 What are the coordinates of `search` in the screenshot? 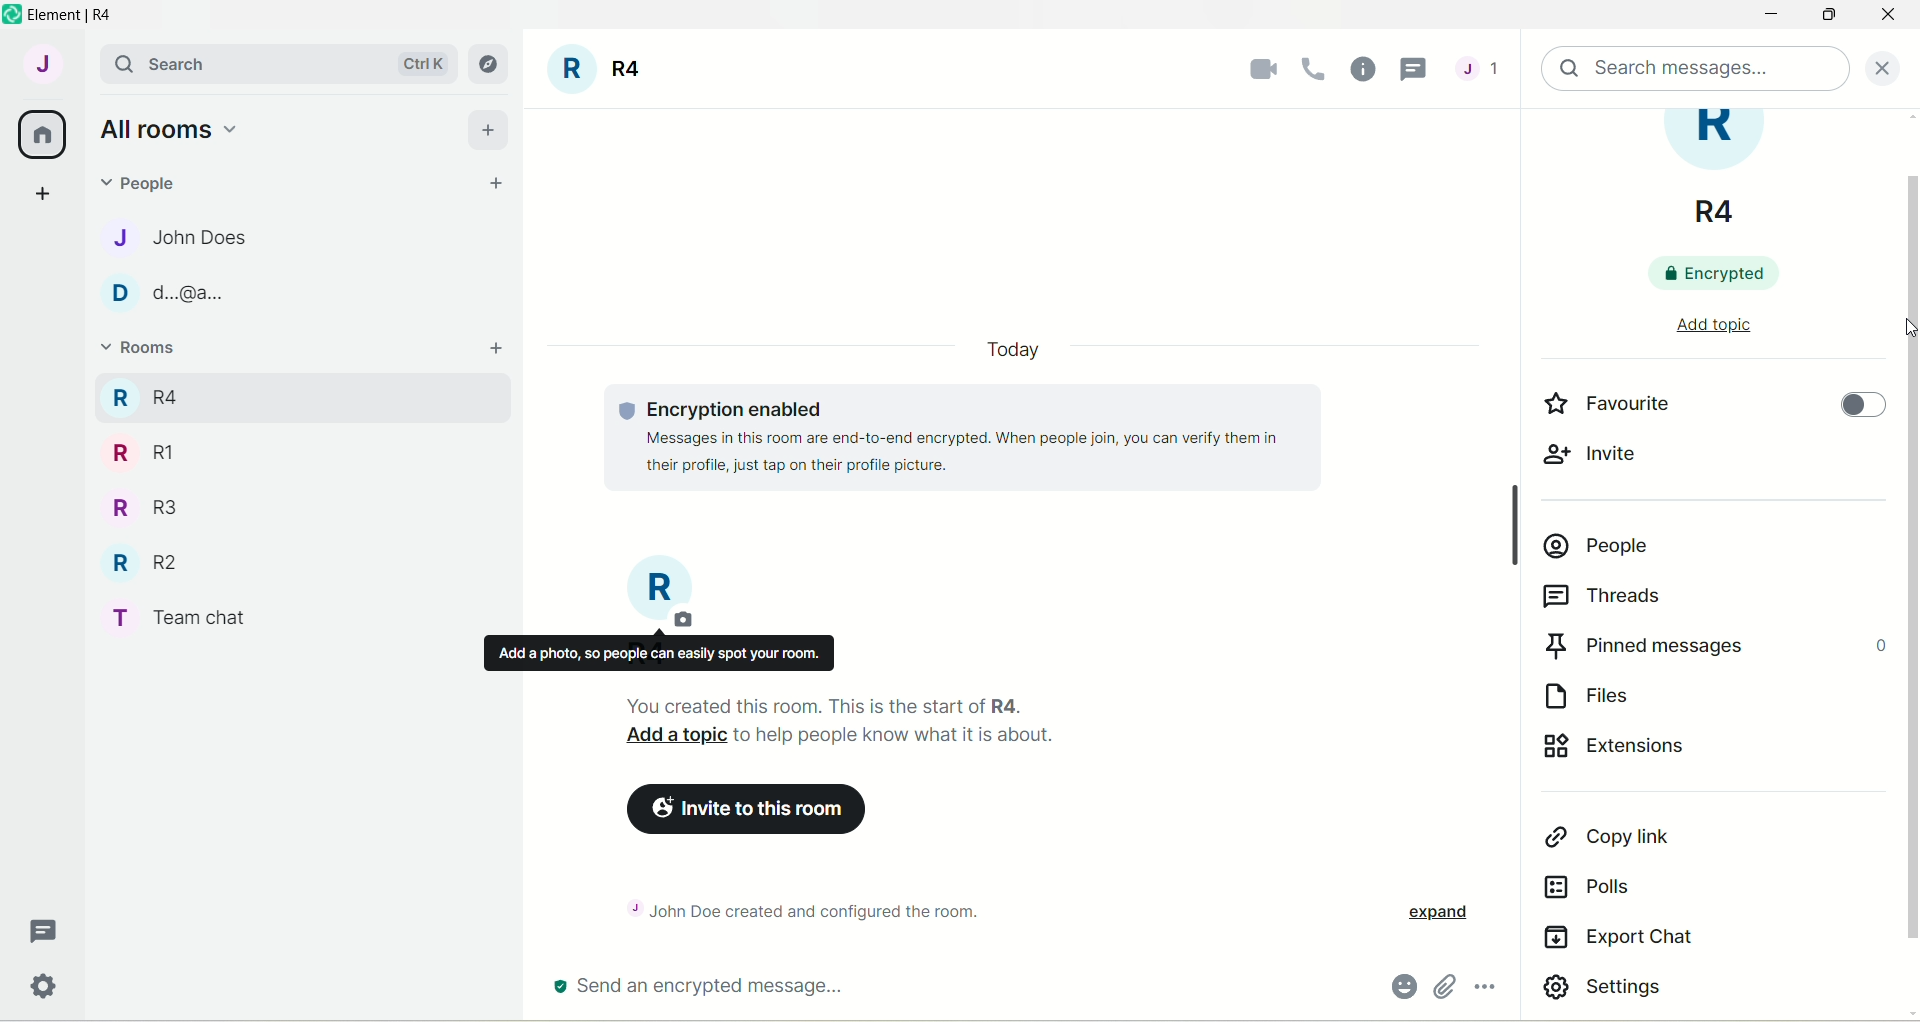 It's located at (165, 64).